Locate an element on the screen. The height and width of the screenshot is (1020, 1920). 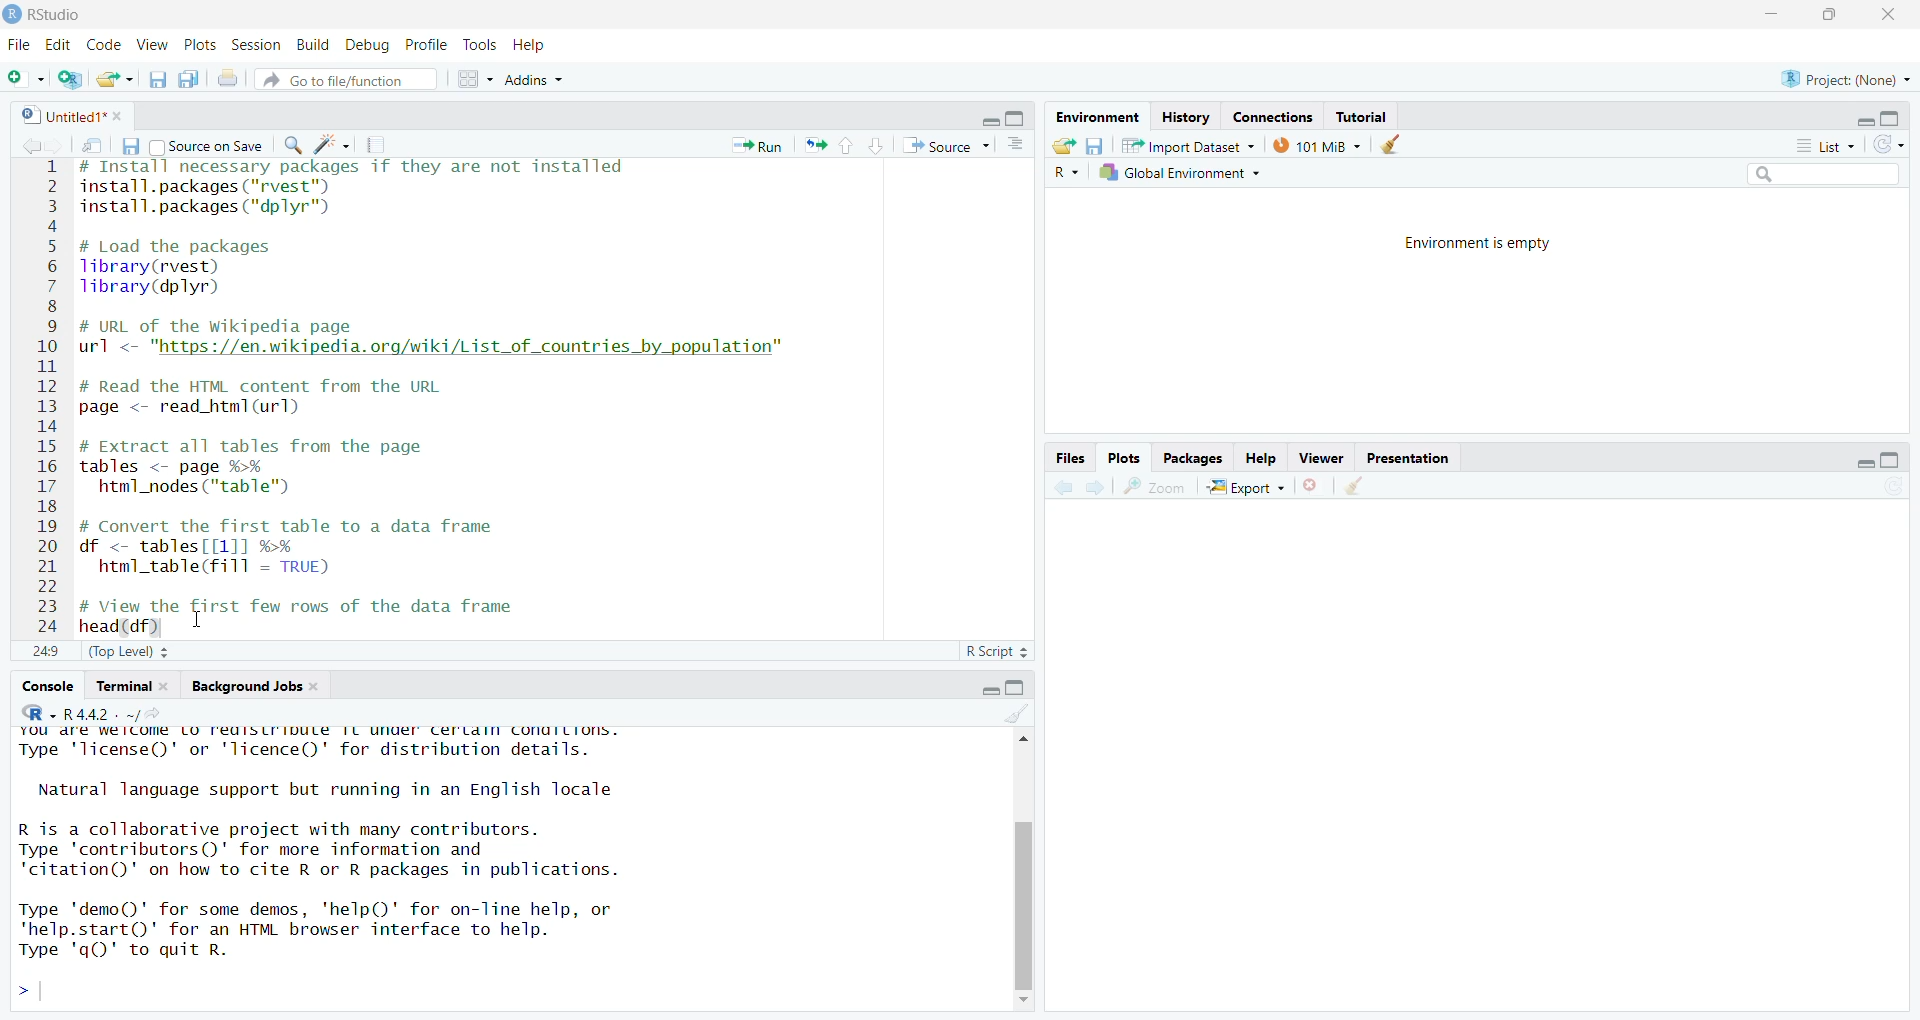
File is located at coordinates (19, 44).